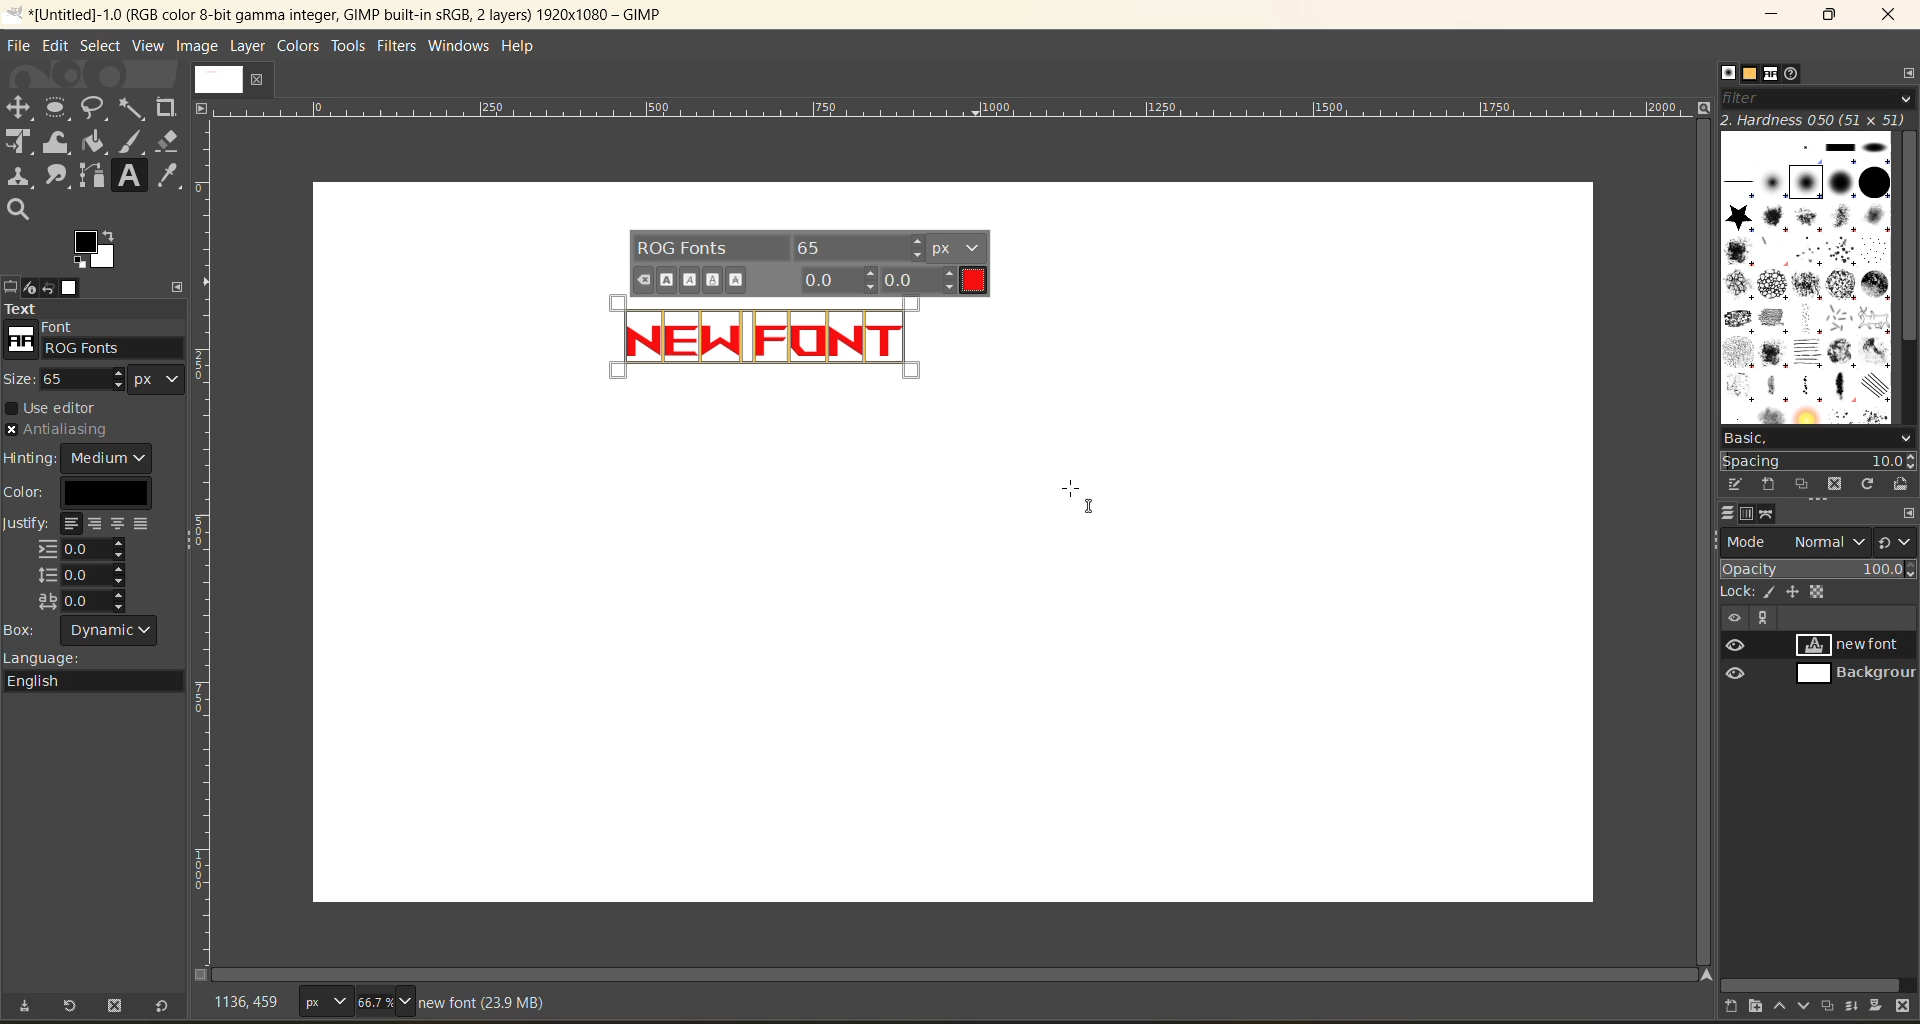 The width and height of the screenshot is (1920, 1024). I want to click on reset, so click(168, 1004).